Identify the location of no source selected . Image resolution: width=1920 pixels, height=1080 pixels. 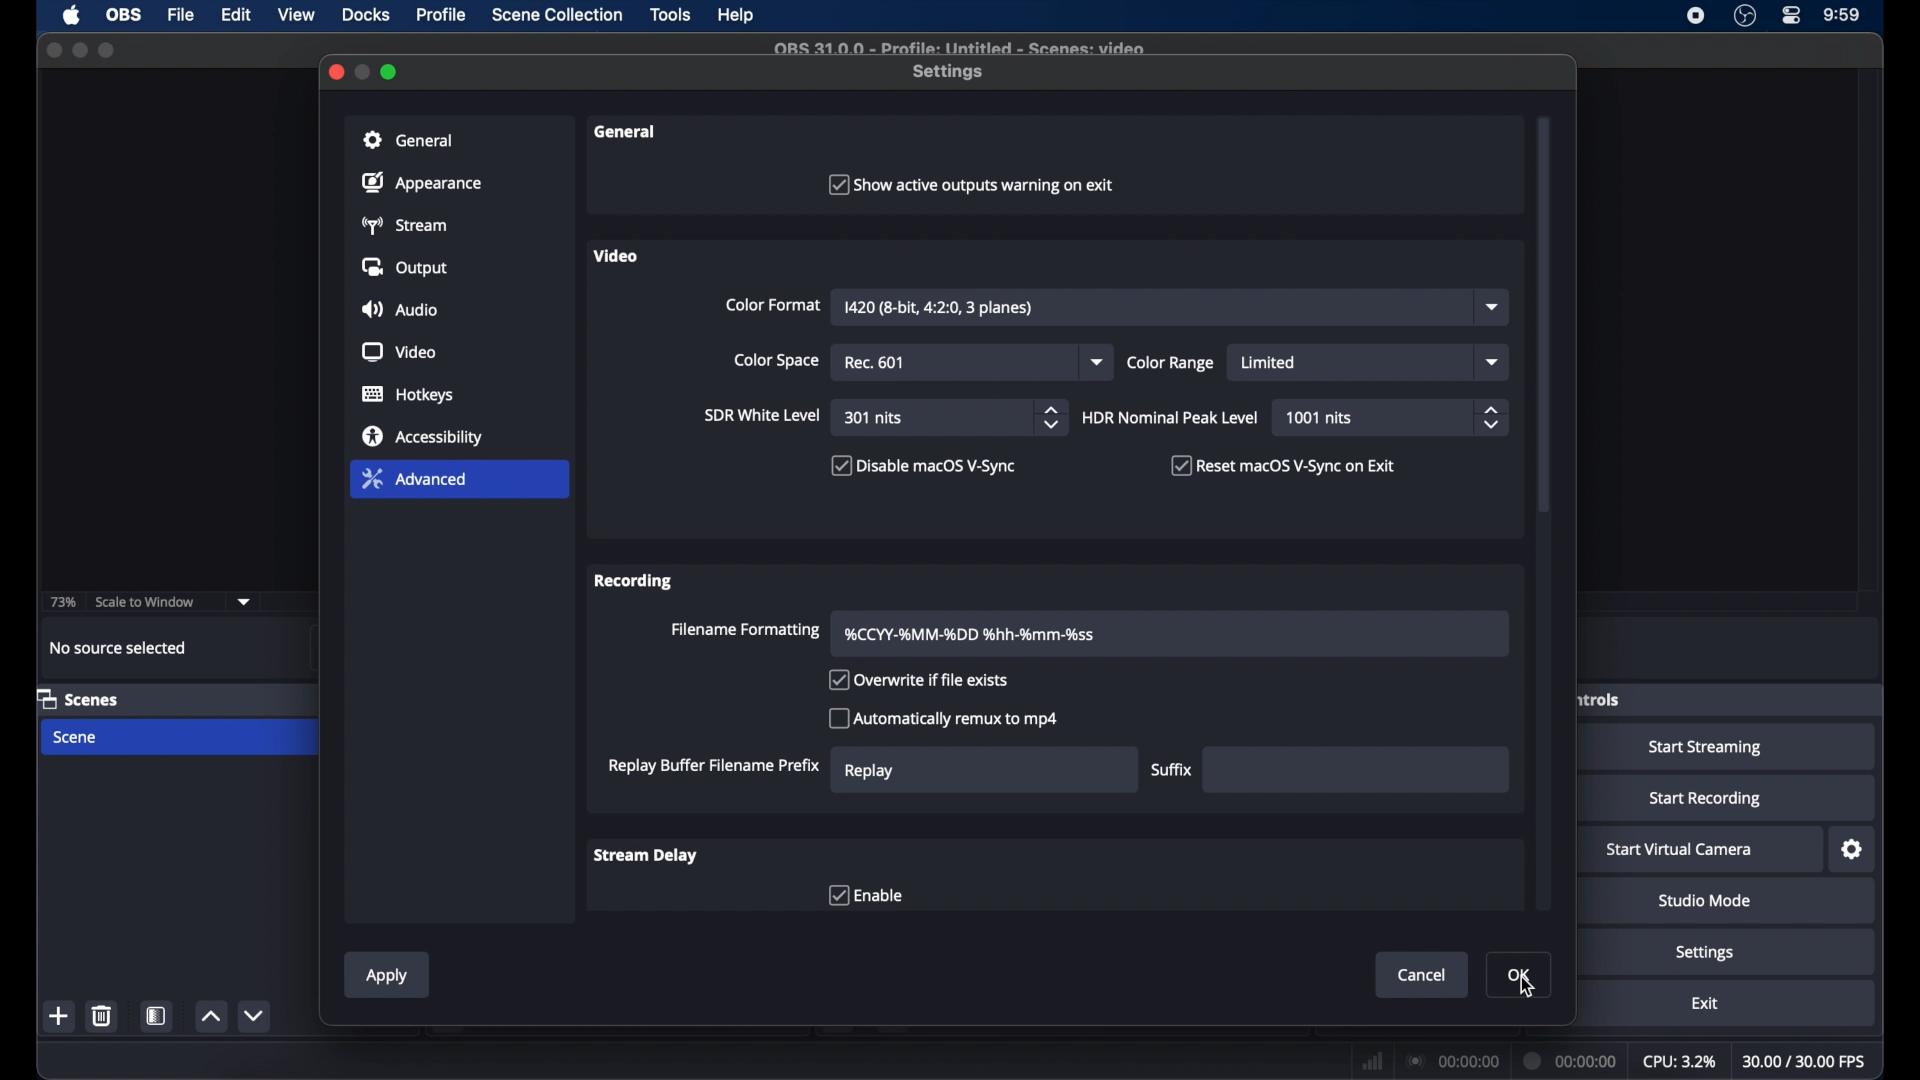
(118, 647).